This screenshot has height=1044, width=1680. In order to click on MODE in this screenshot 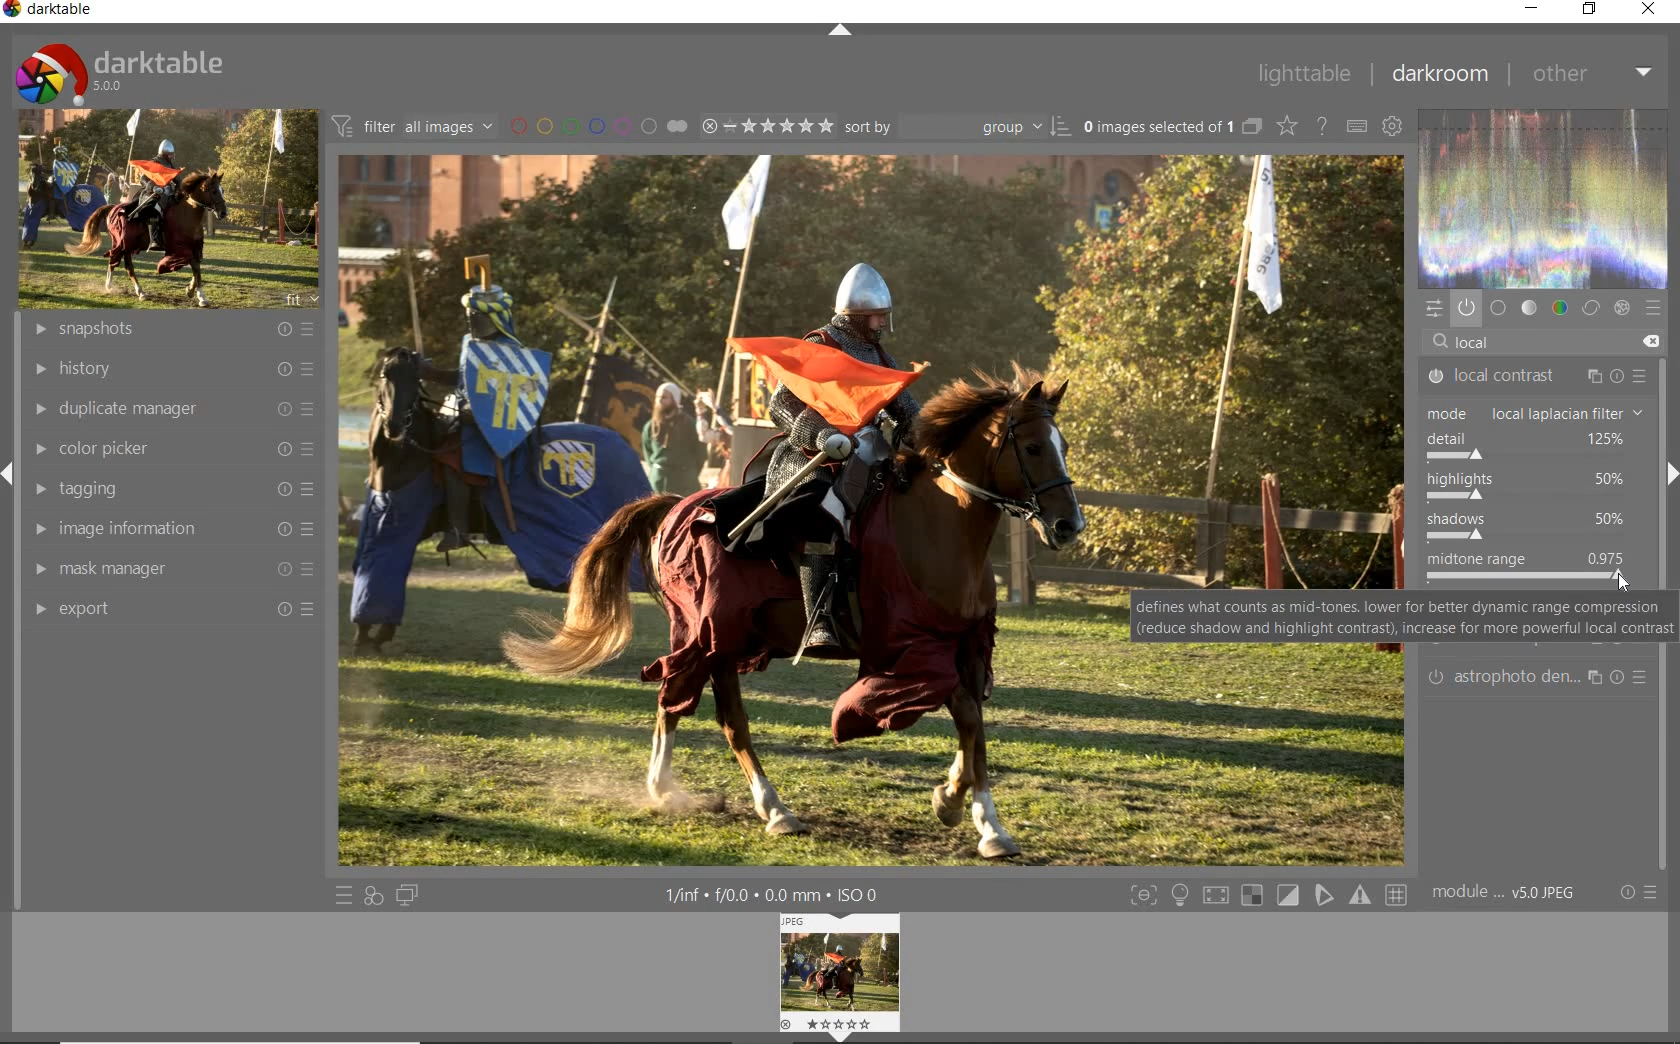, I will do `click(1541, 413)`.